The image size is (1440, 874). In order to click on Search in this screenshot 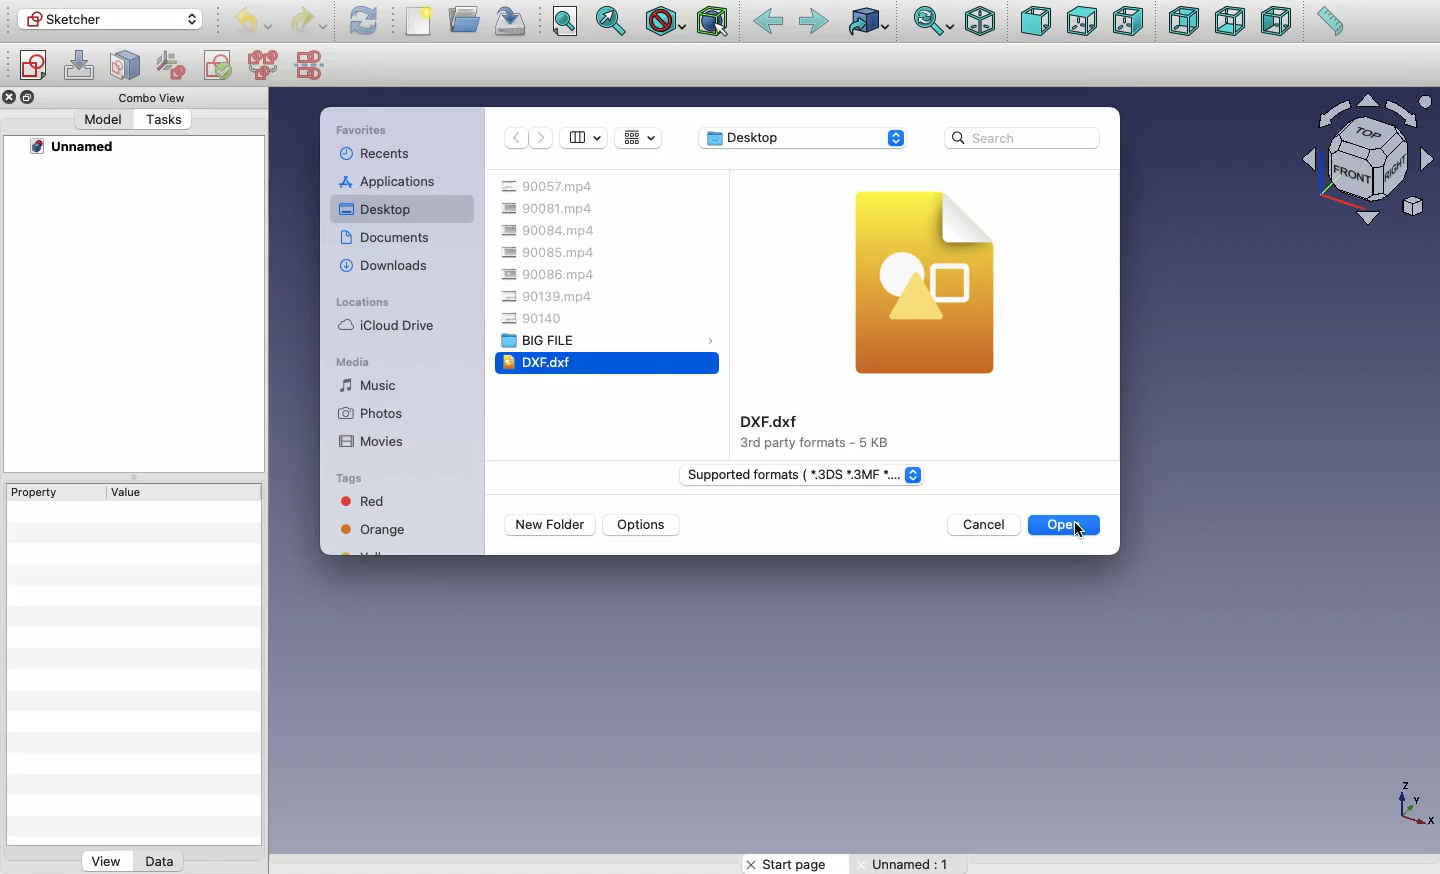, I will do `click(1028, 136)`.